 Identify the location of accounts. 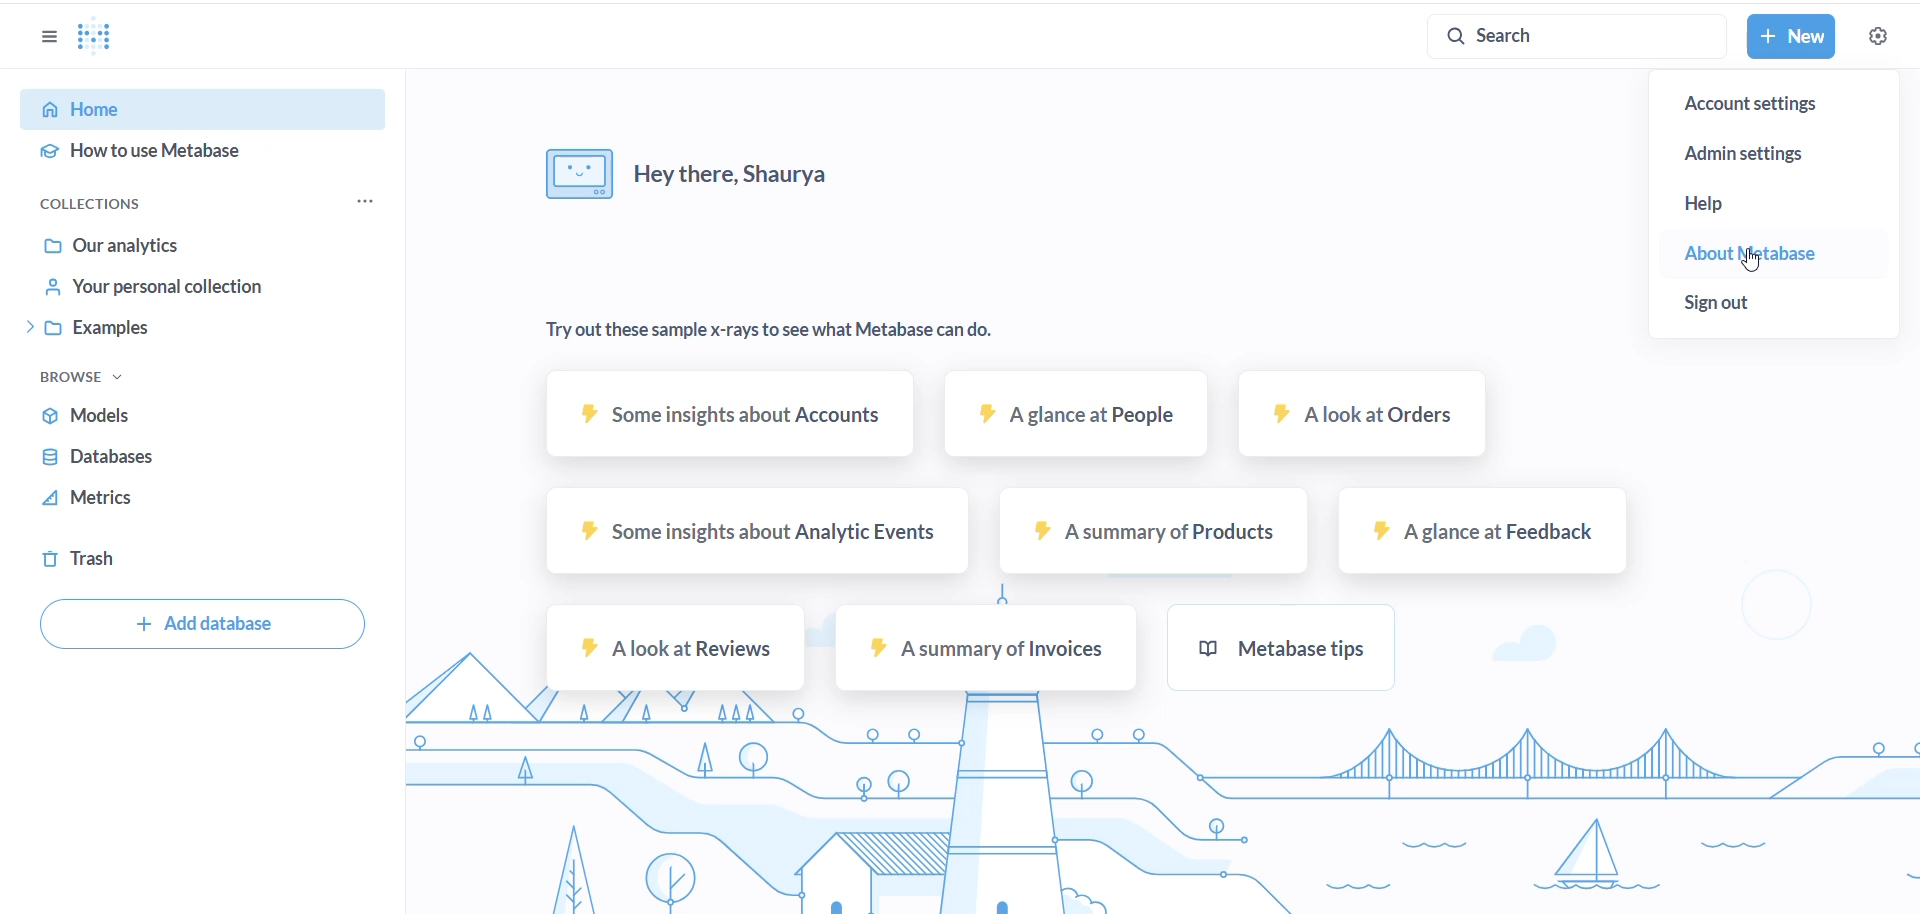
(1762, 101).